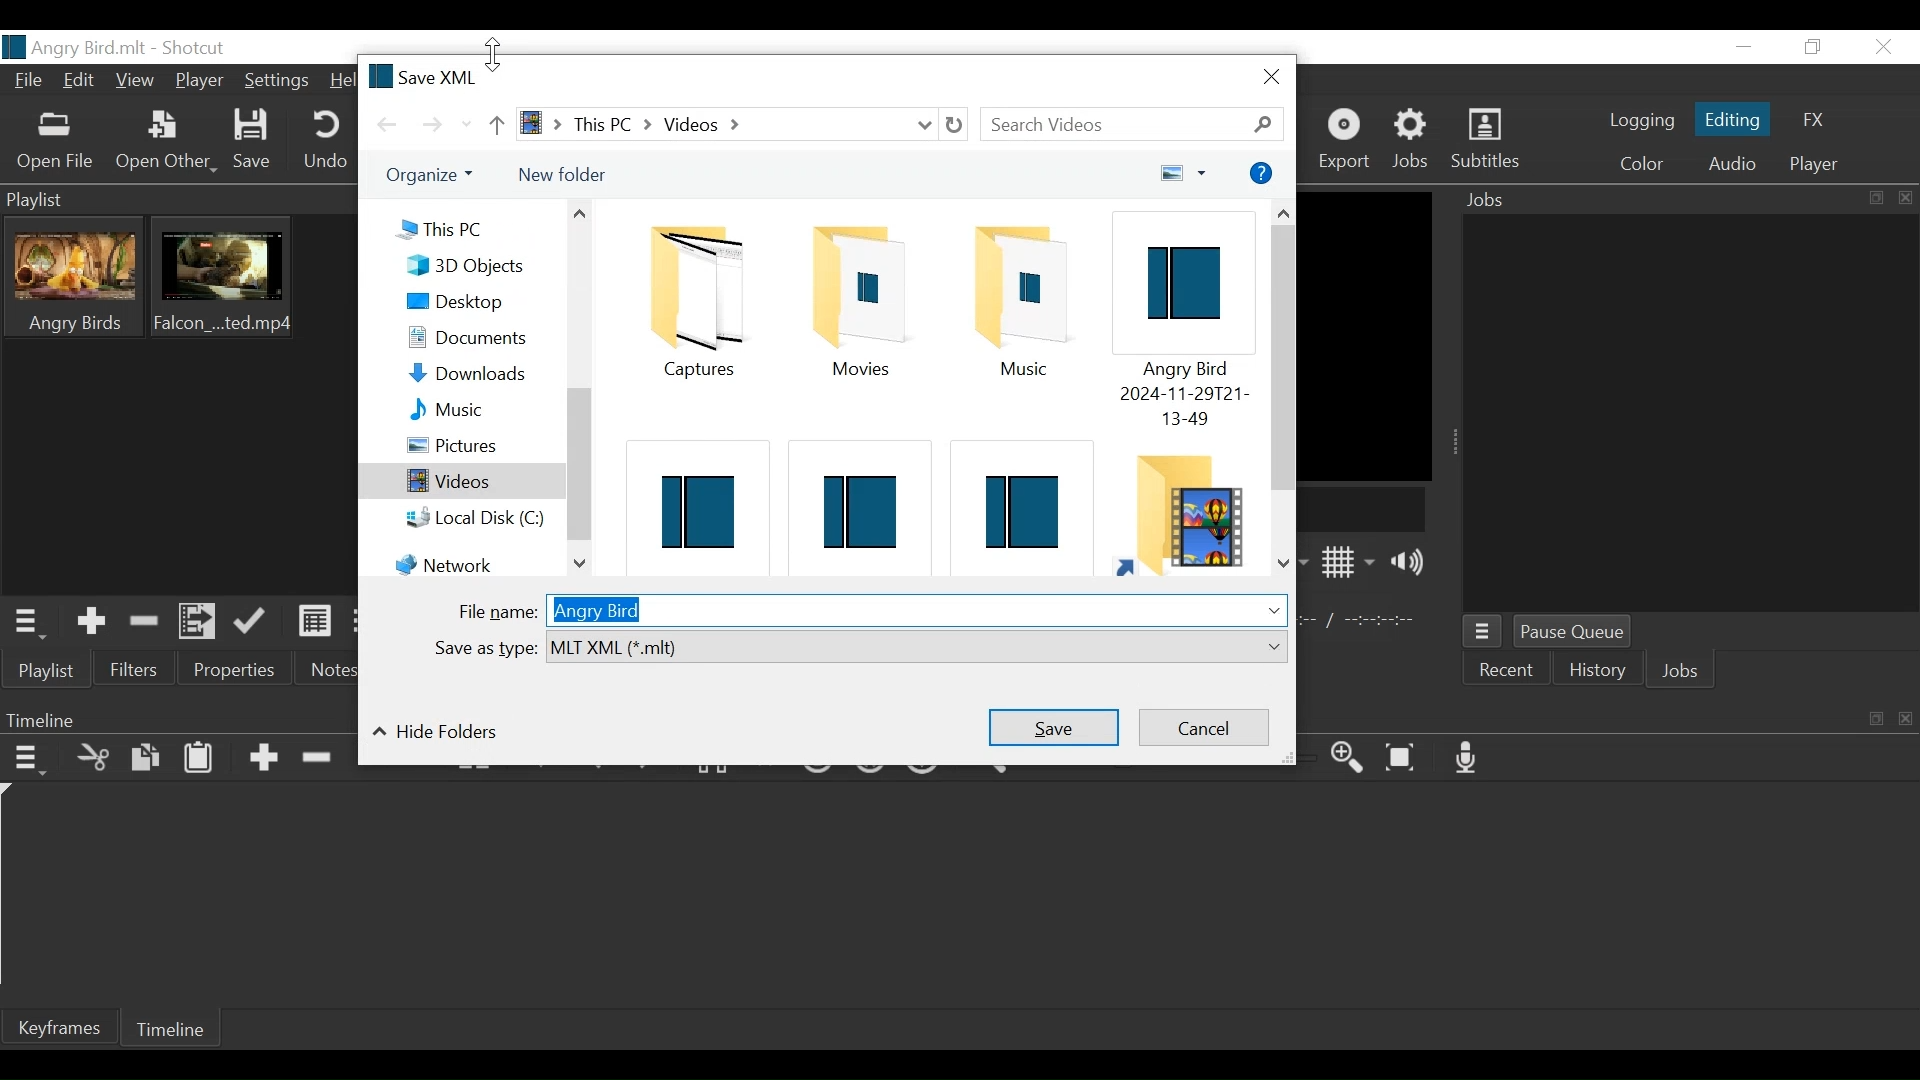 The image size is (1920, 1080). I want to click on Paste, so click(201, 758).